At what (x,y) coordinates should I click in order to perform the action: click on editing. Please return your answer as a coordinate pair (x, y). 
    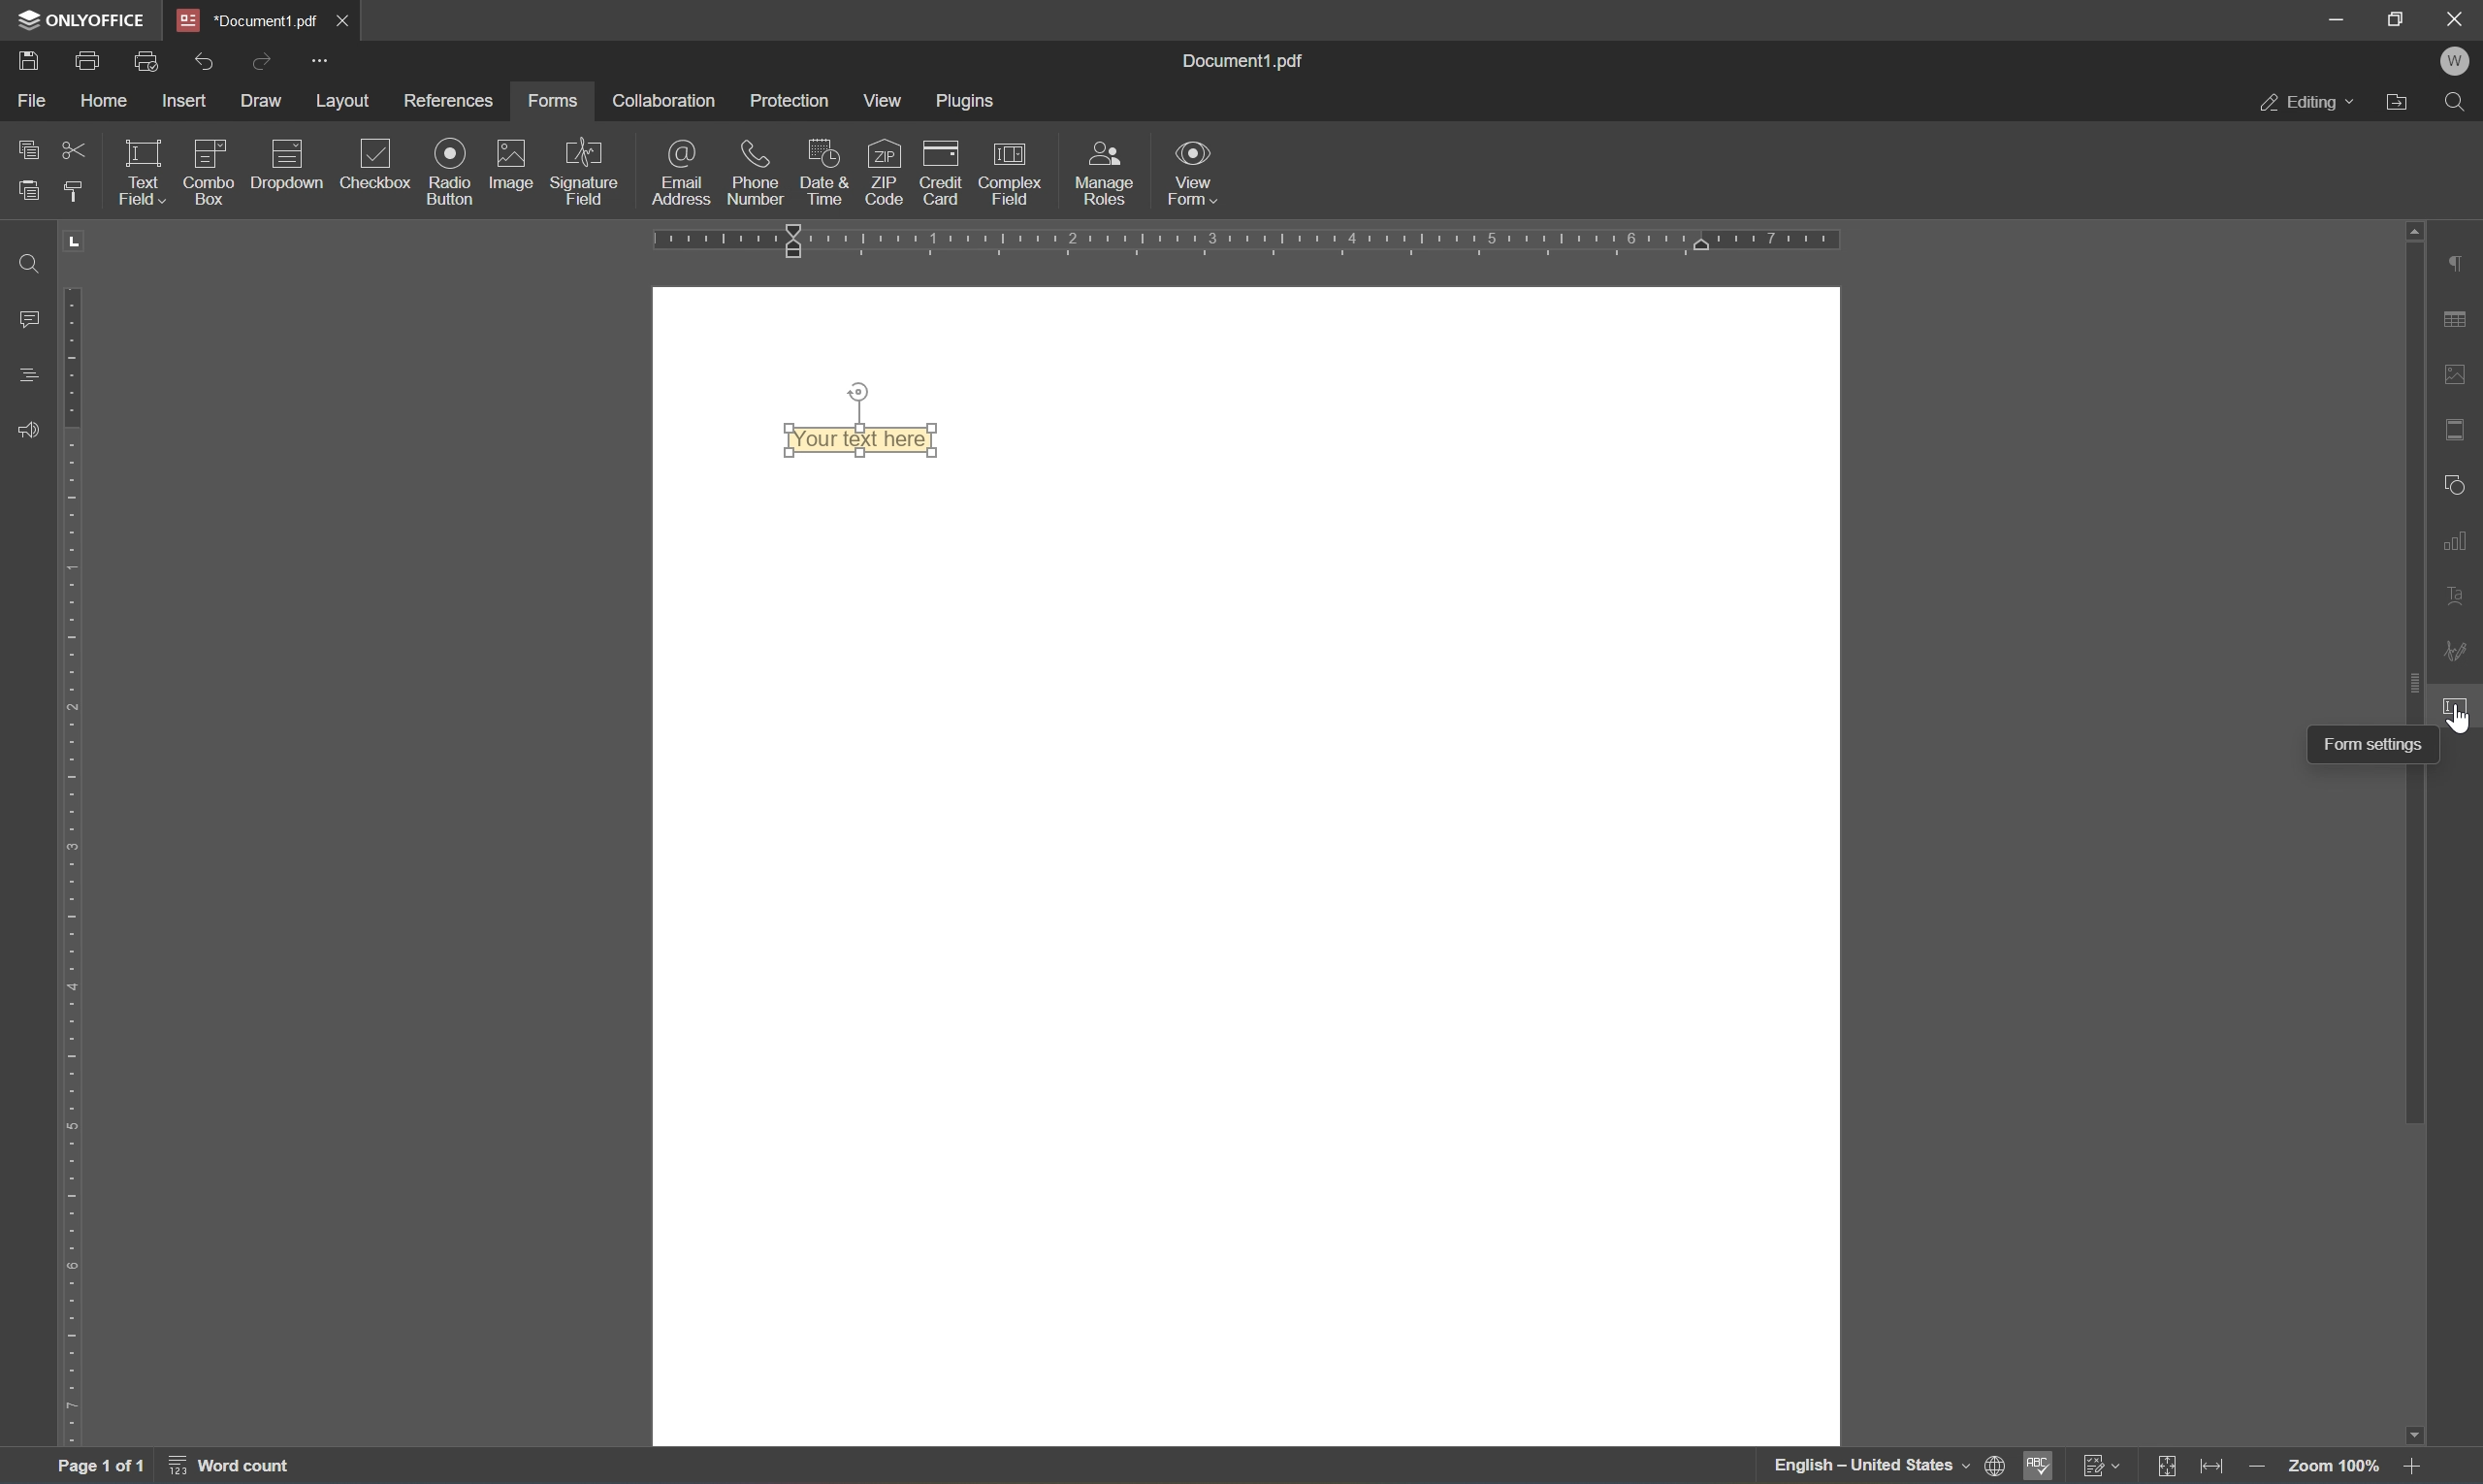
    Looking at the image, I should click on (2306, 105).